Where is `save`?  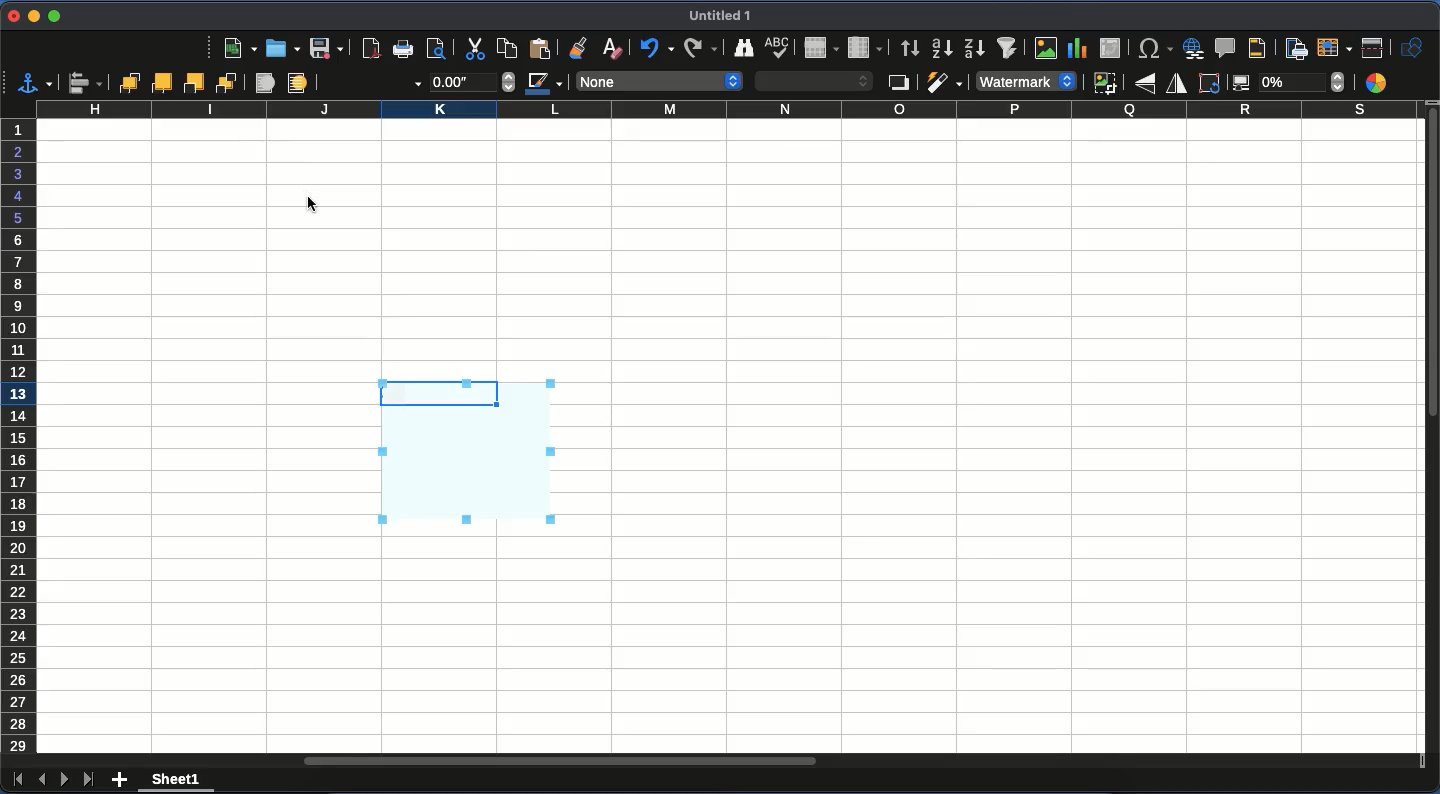
save is located at coordinates (327, 49).